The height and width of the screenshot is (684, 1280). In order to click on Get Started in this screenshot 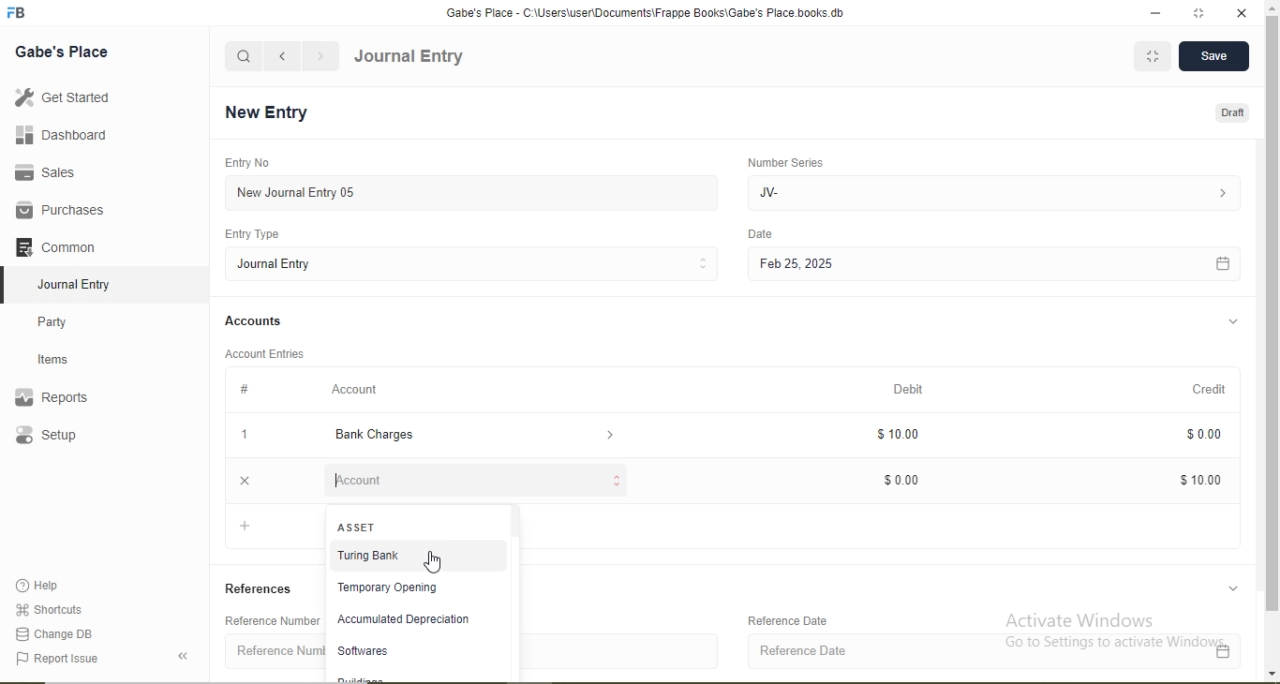, I will do `click(60, 97)`.